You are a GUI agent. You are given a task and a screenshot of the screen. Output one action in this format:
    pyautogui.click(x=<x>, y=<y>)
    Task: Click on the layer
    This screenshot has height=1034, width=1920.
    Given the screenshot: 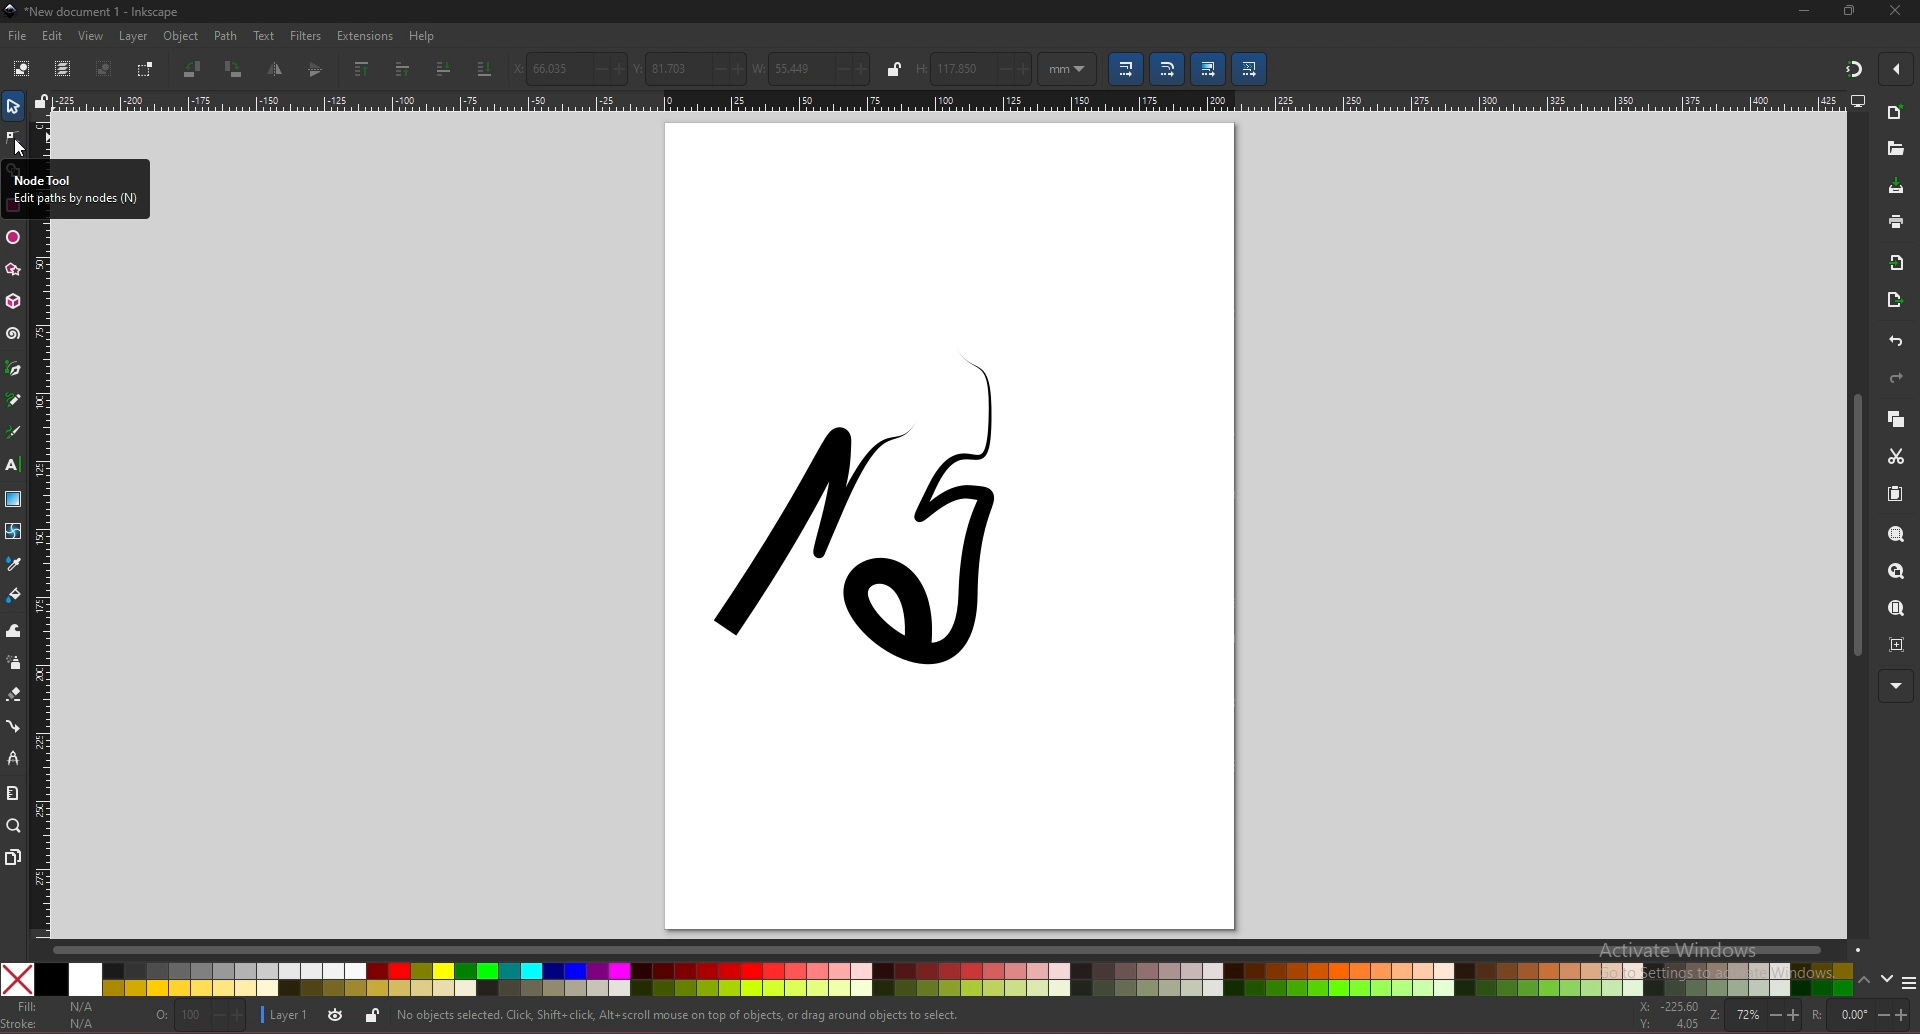 What is the action you would take?
    pyautogui.click(x=137, y=37)
    